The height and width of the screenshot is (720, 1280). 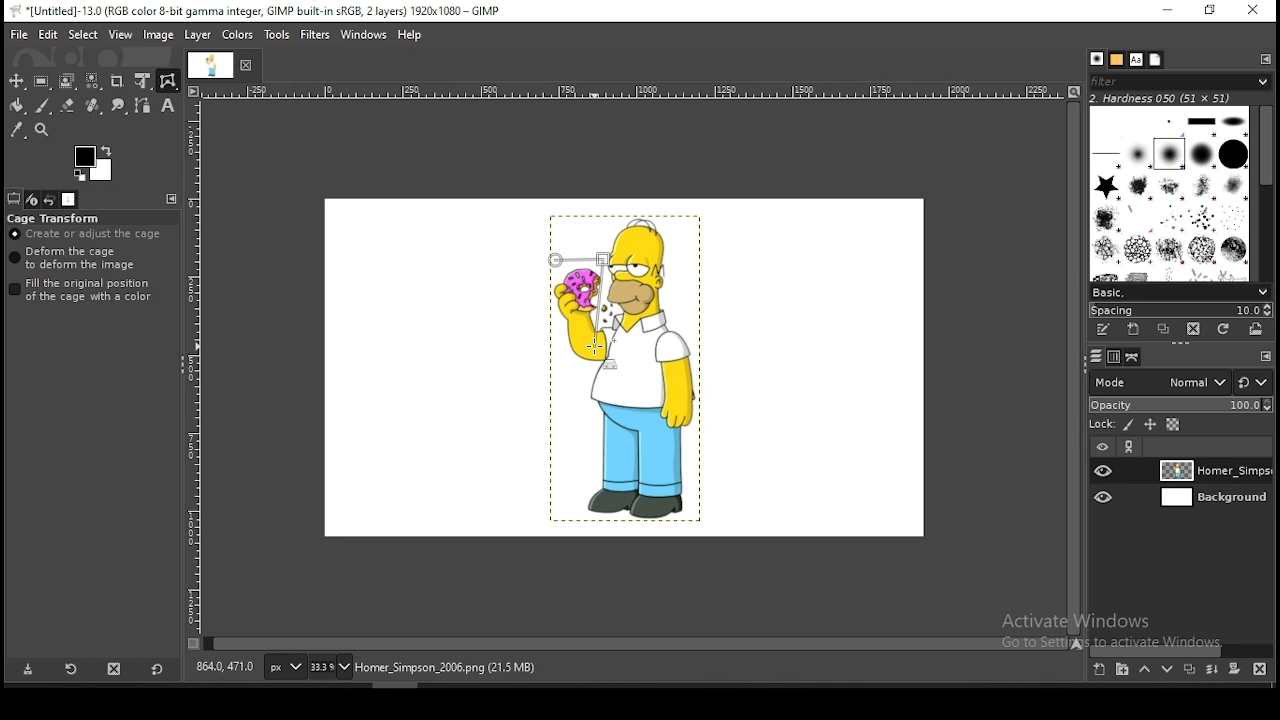 I want to click on filter brushes, so click(x=1181, y=83).